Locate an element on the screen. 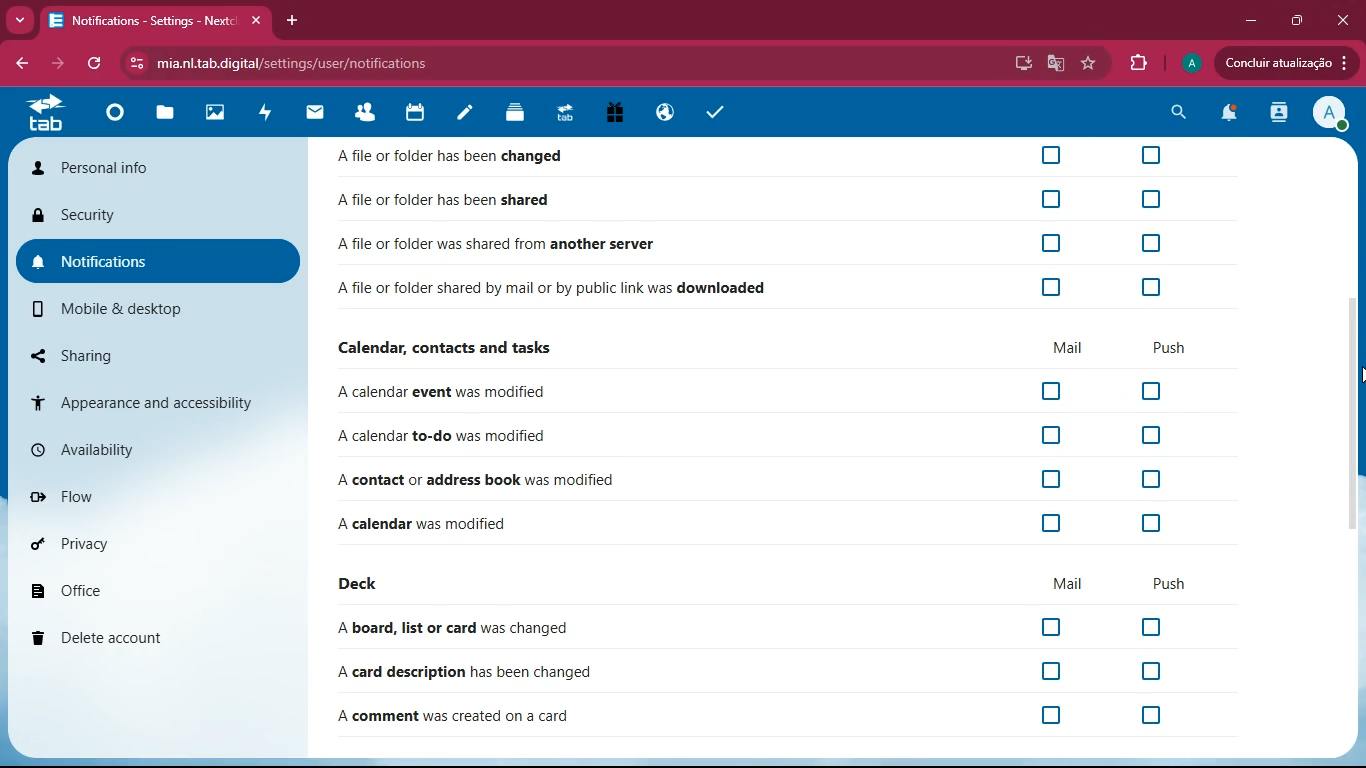  sharing is located at coordinates (150, 356).